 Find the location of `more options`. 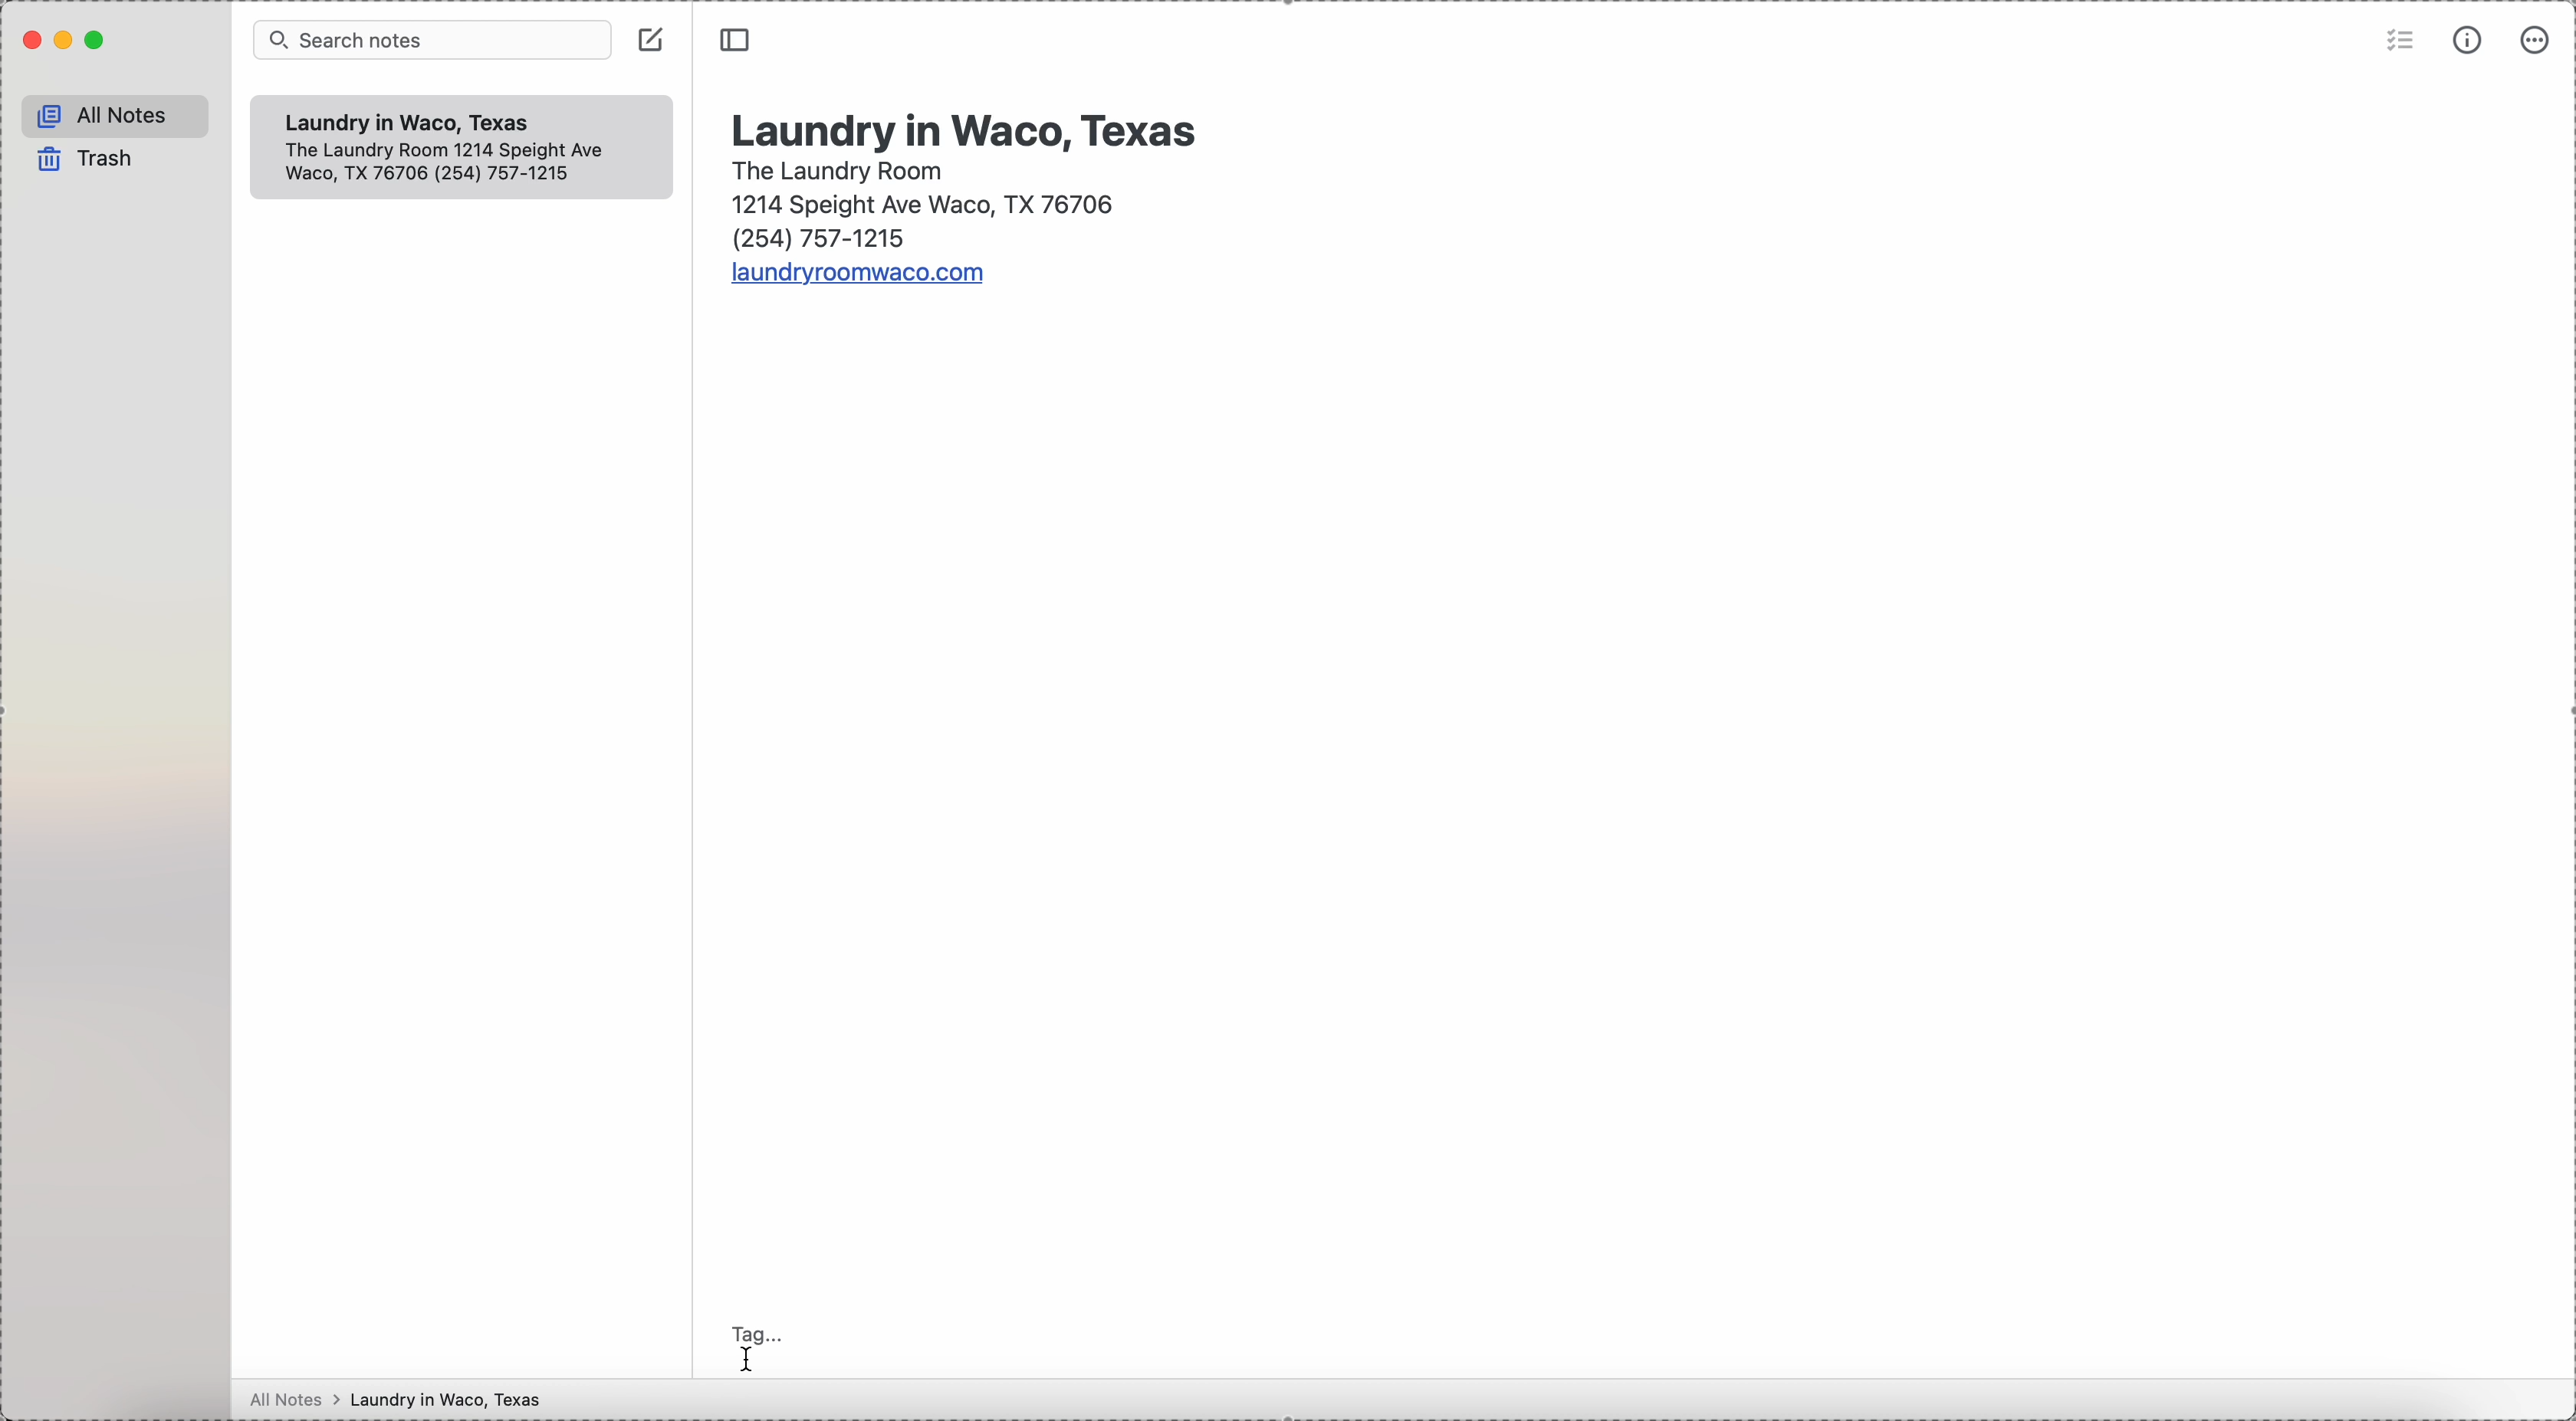

more options is located at coordinates (2539, 40).